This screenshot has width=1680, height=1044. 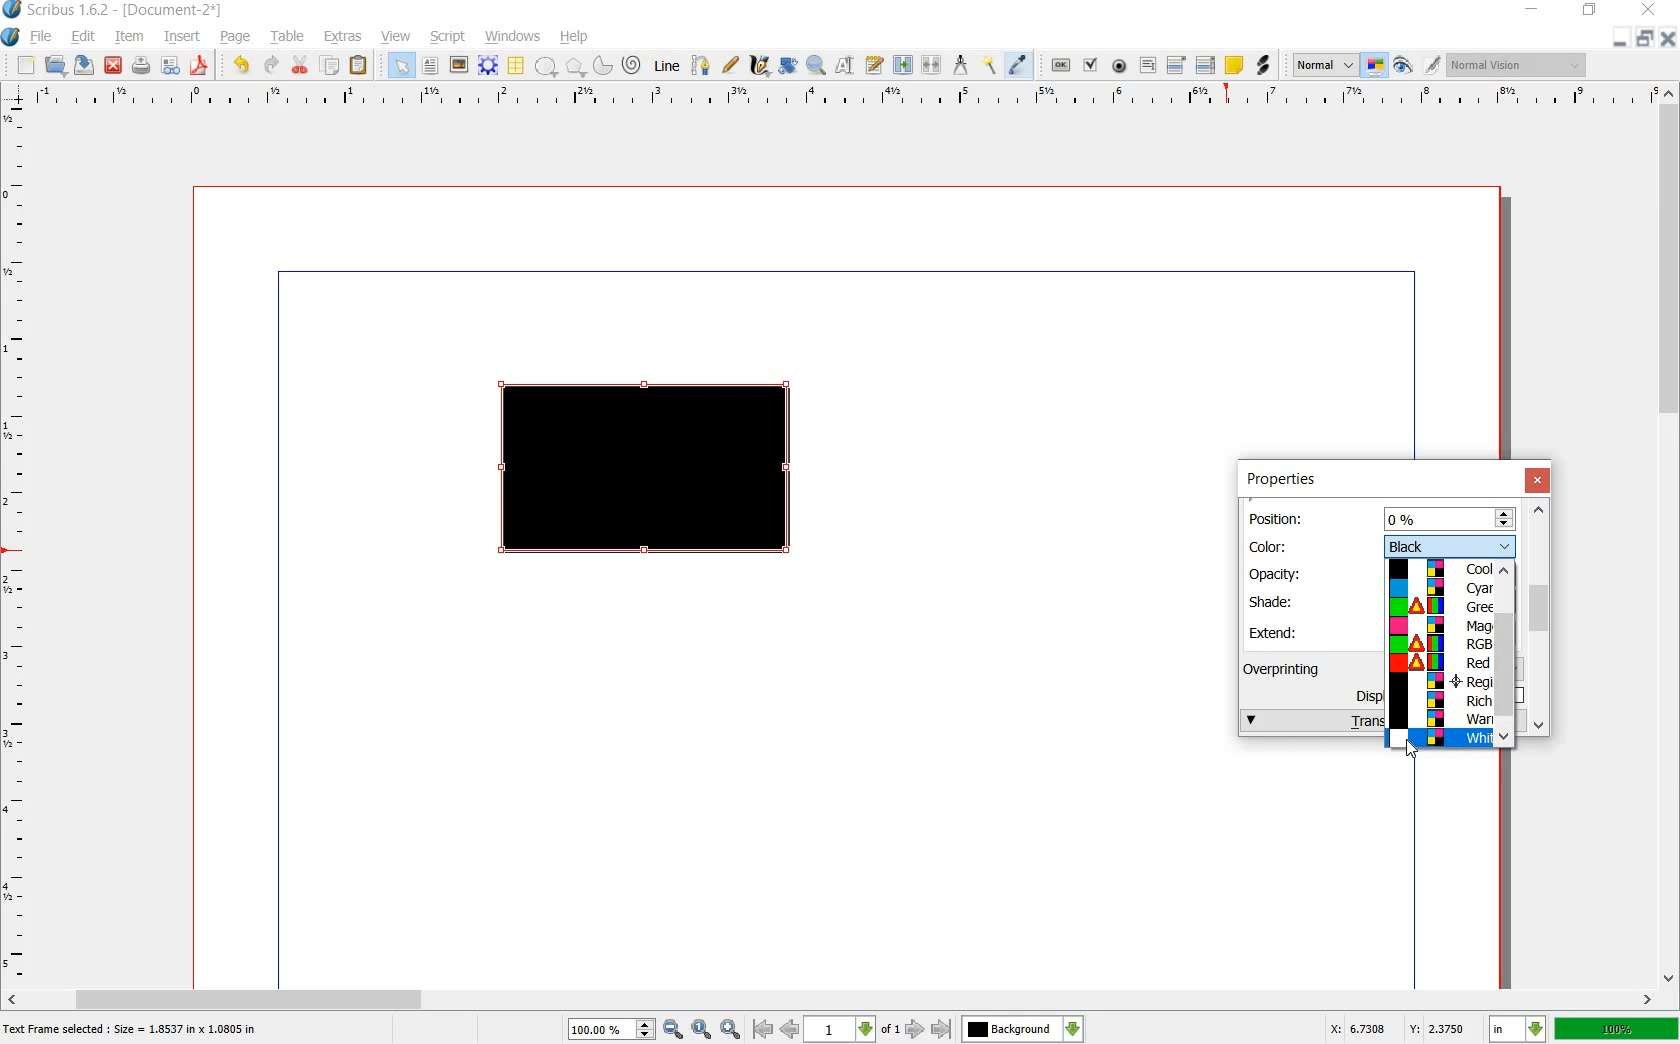 I want to click on edit text with story editor, so click(x=873, y=65).